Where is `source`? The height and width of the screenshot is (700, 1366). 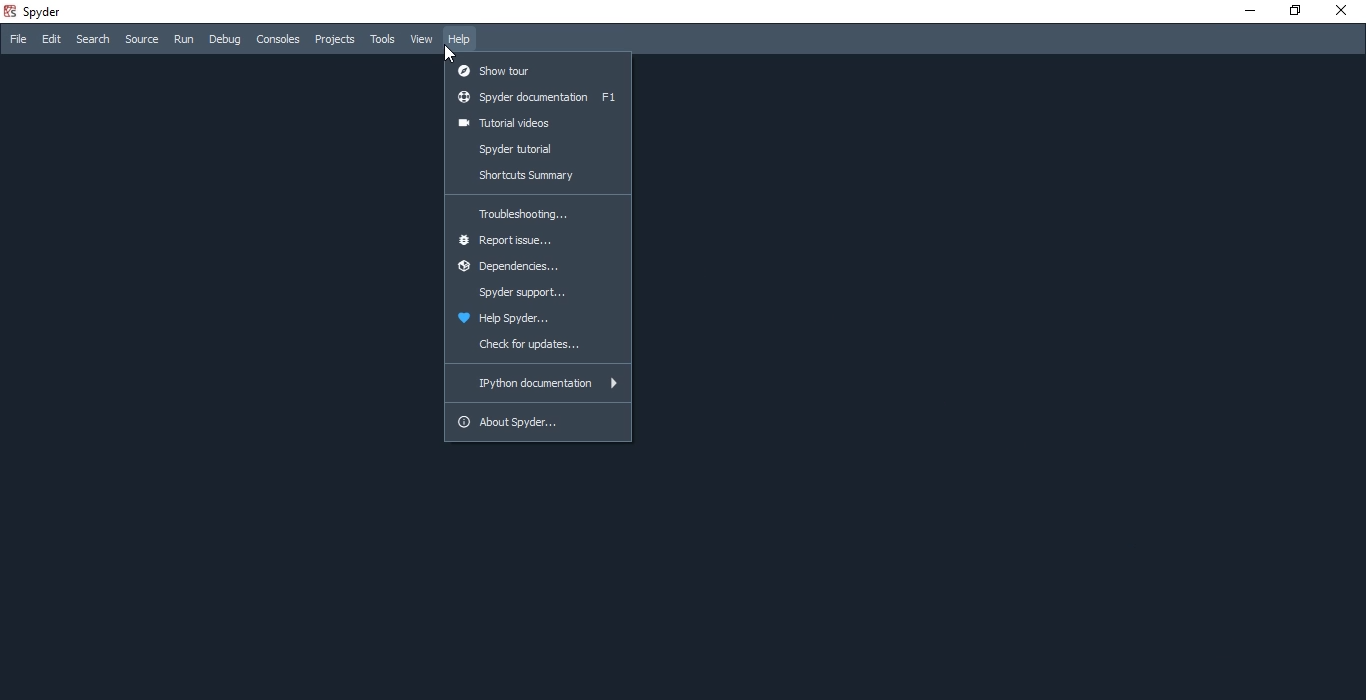
source is located at coordinates (141, 40).